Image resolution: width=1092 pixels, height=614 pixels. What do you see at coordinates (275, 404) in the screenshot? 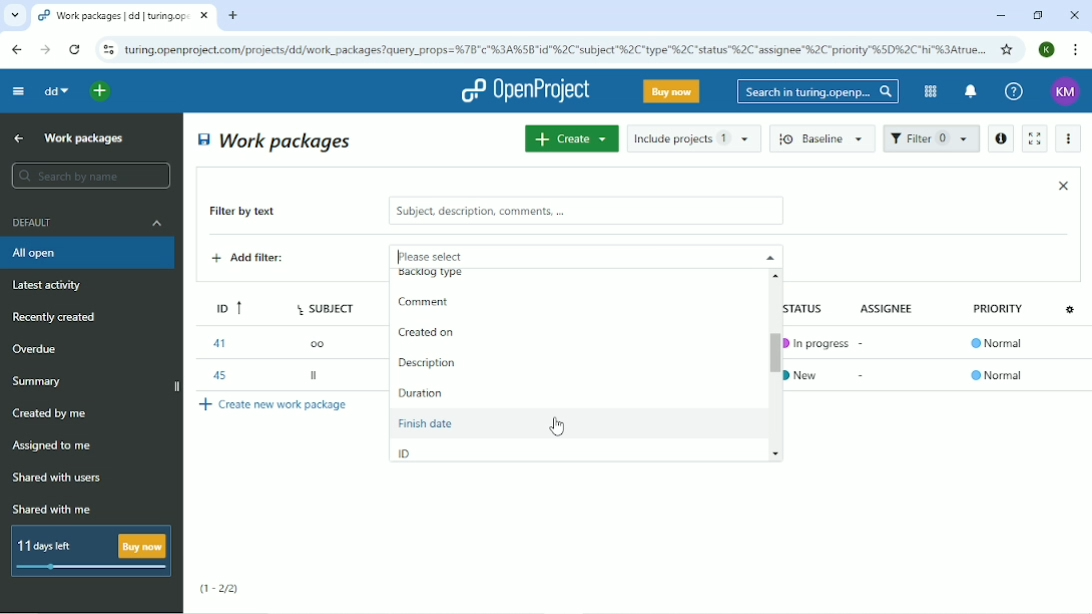
I see `Create new work package` at bounding box center [275, 404].